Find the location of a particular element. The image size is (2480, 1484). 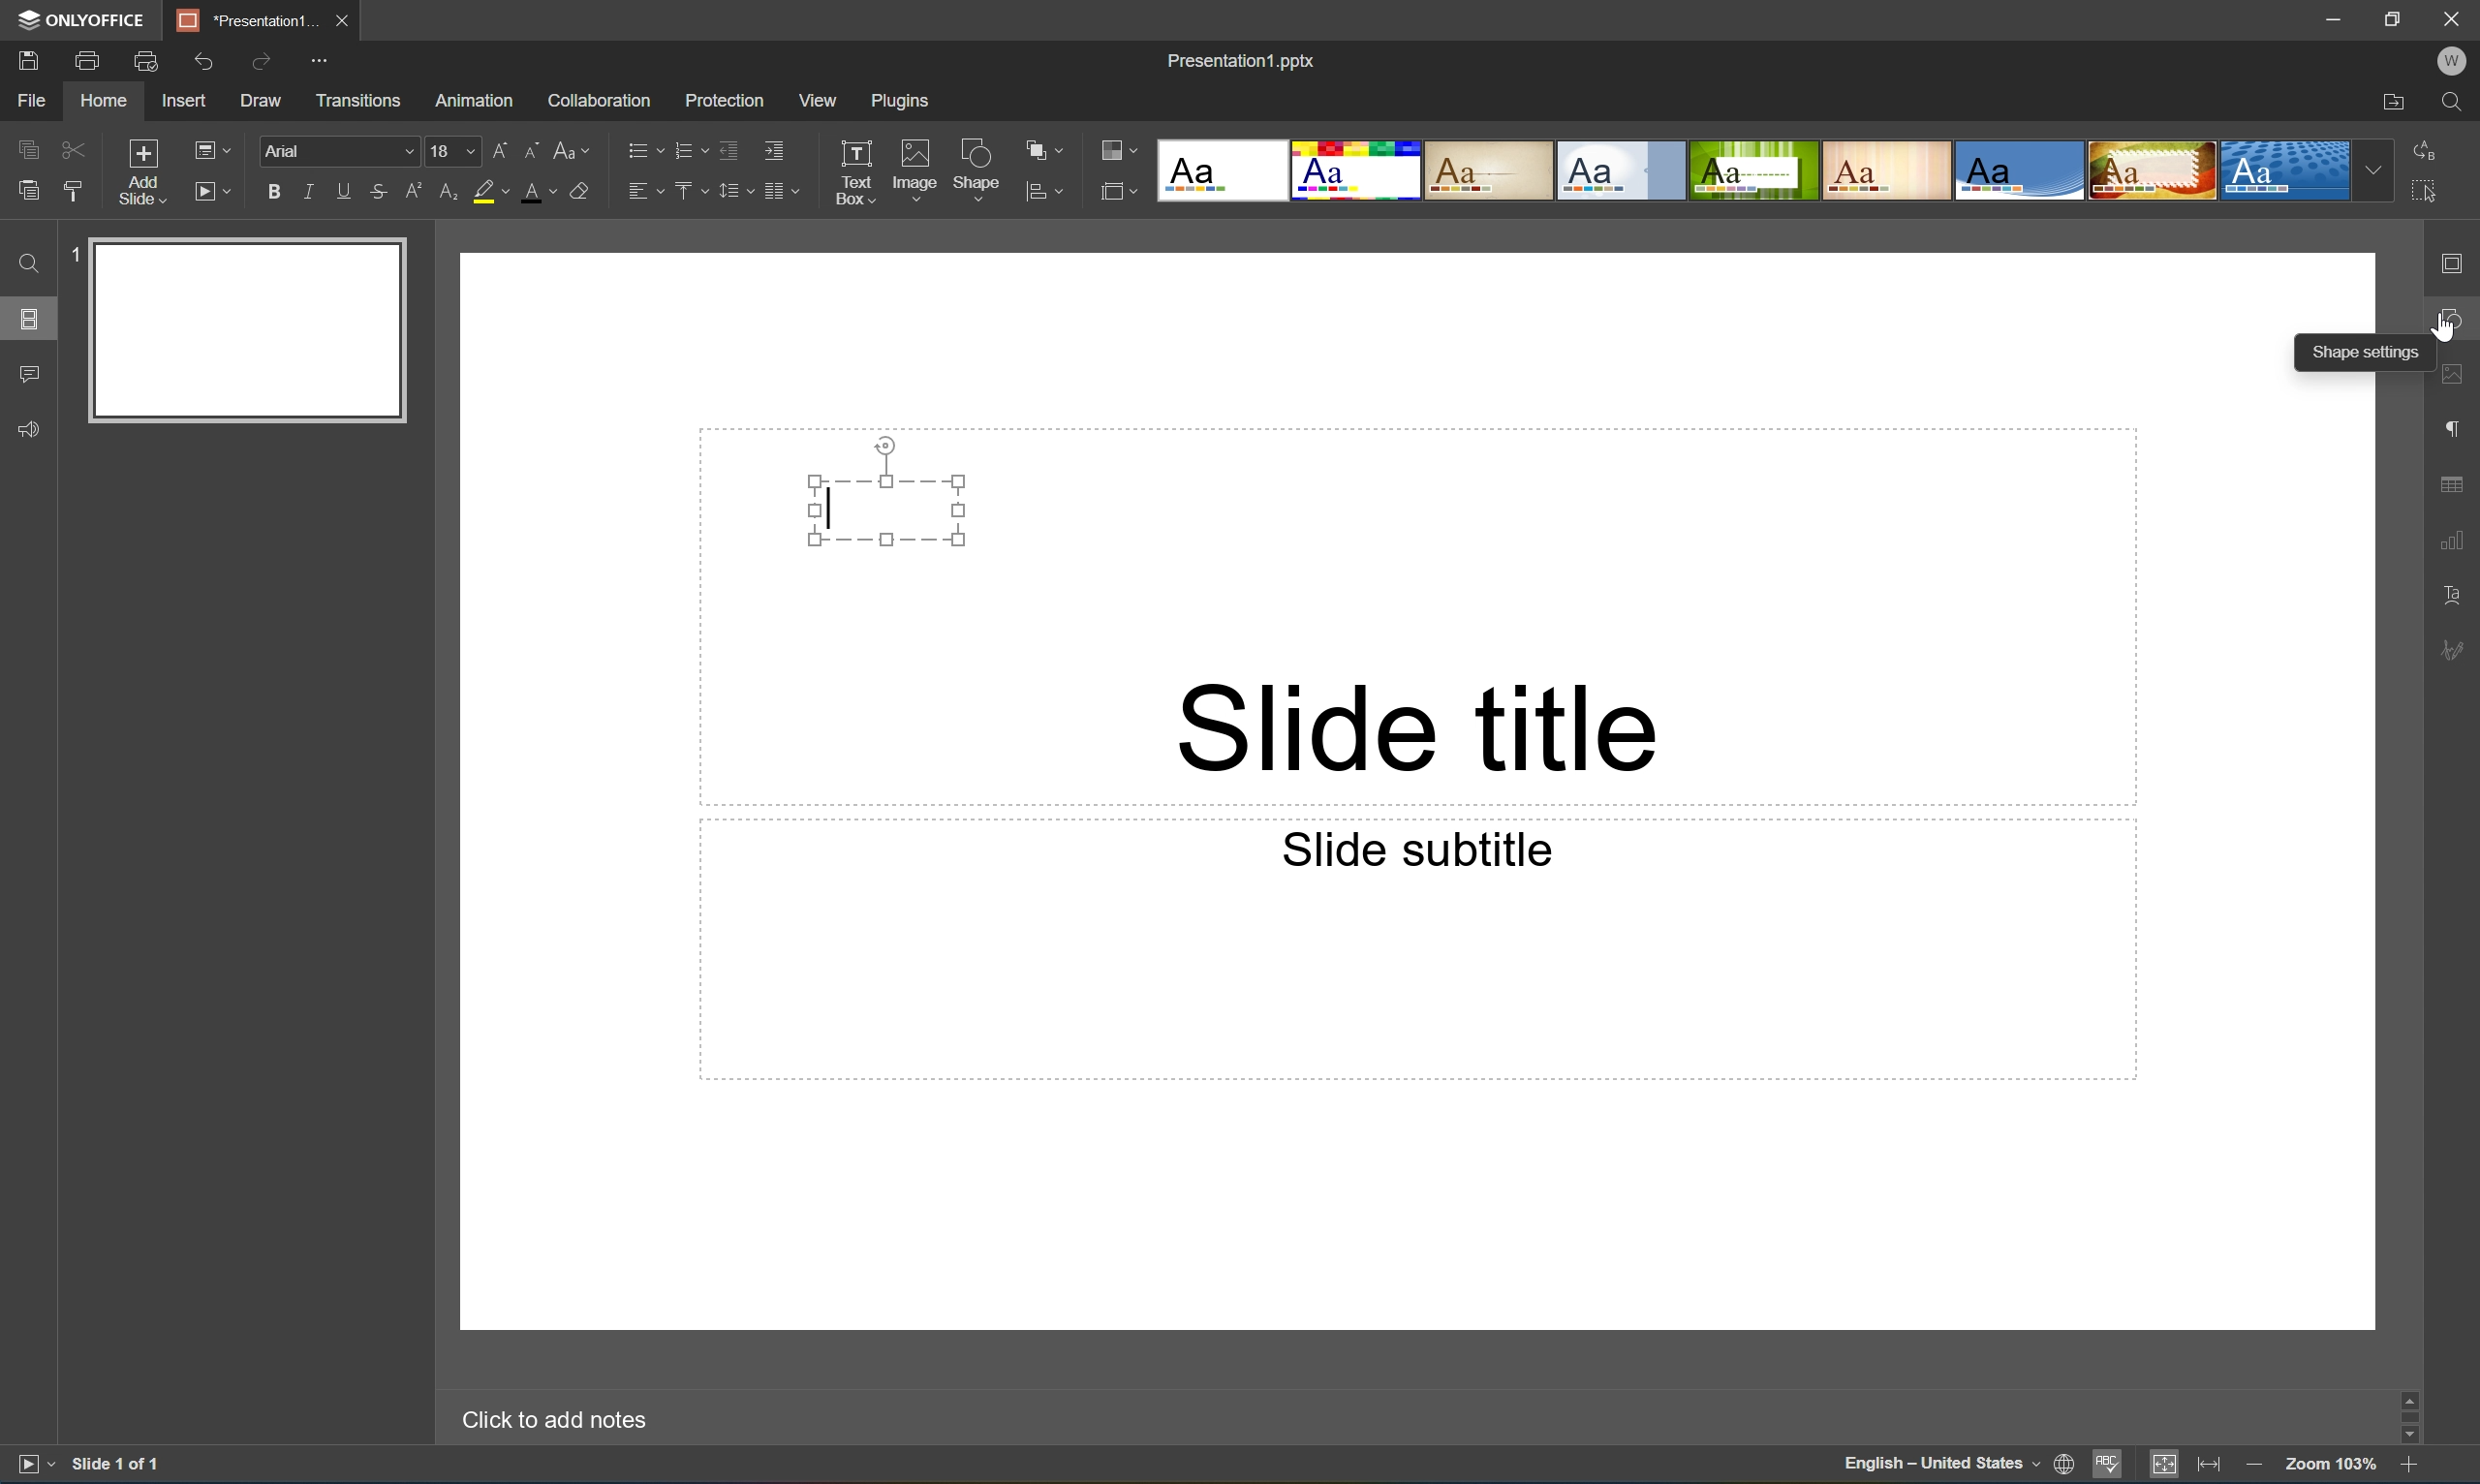

Decrement font size is located at coordinates (530, 147).